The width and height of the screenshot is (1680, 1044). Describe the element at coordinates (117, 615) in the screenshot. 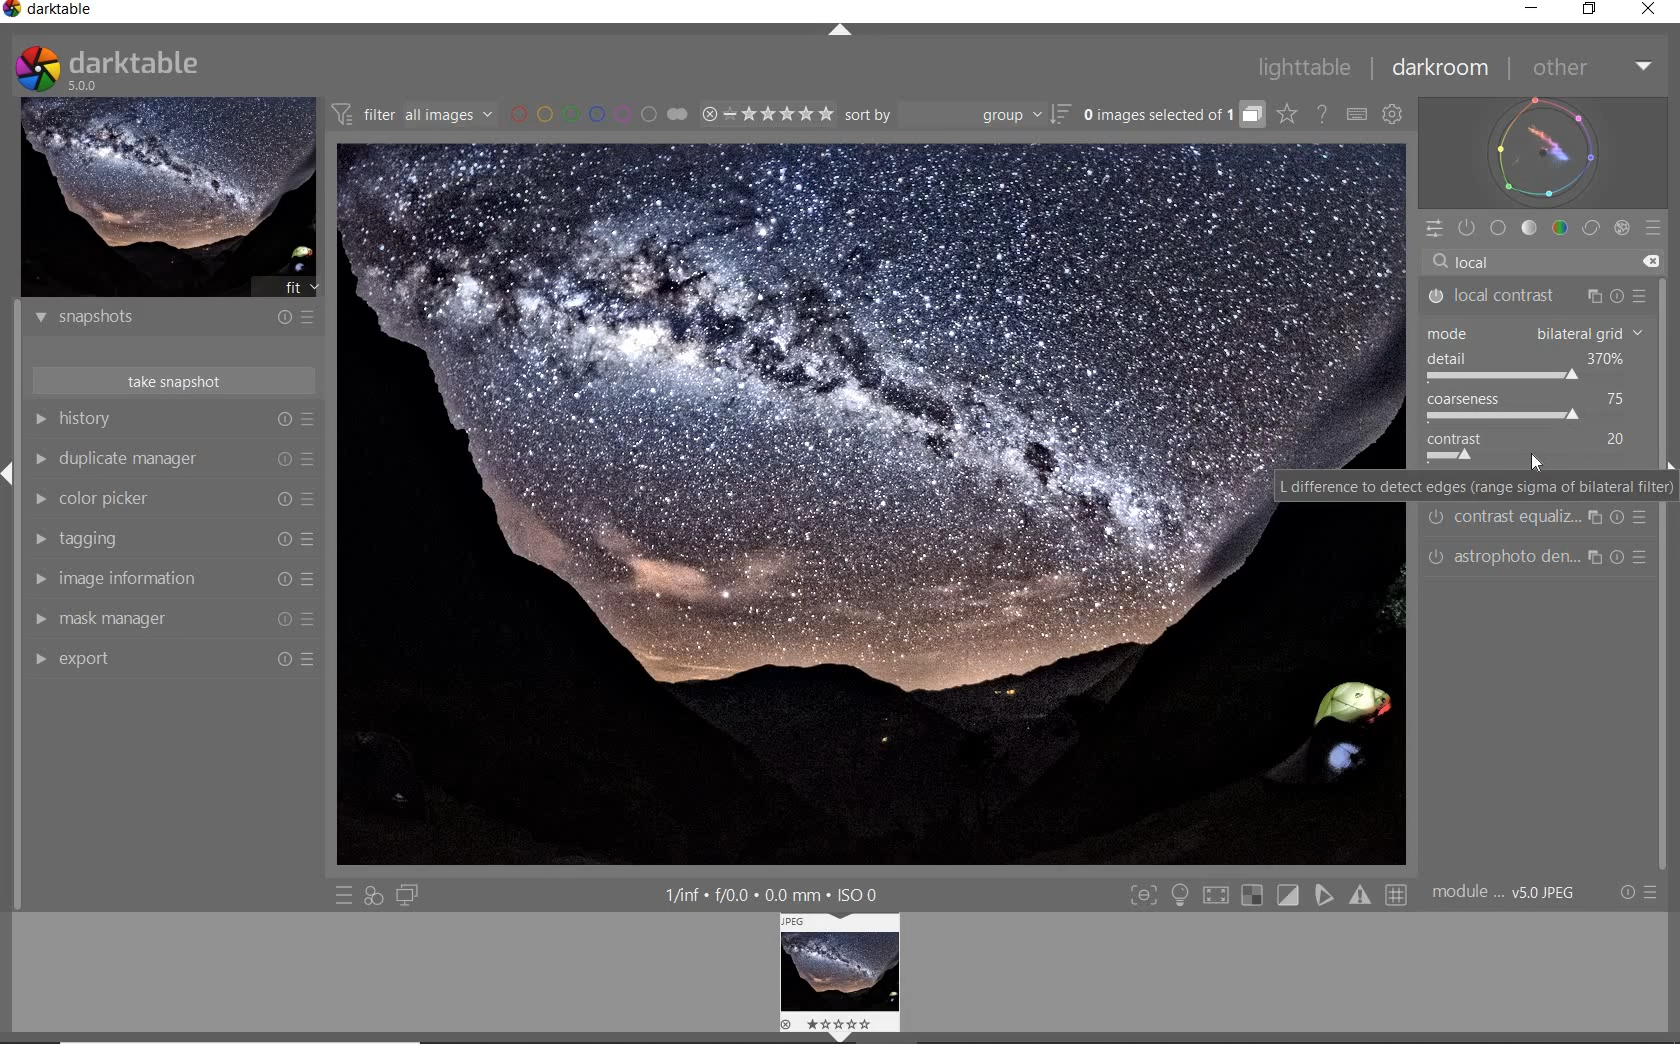

I see `mask manager` at that location.